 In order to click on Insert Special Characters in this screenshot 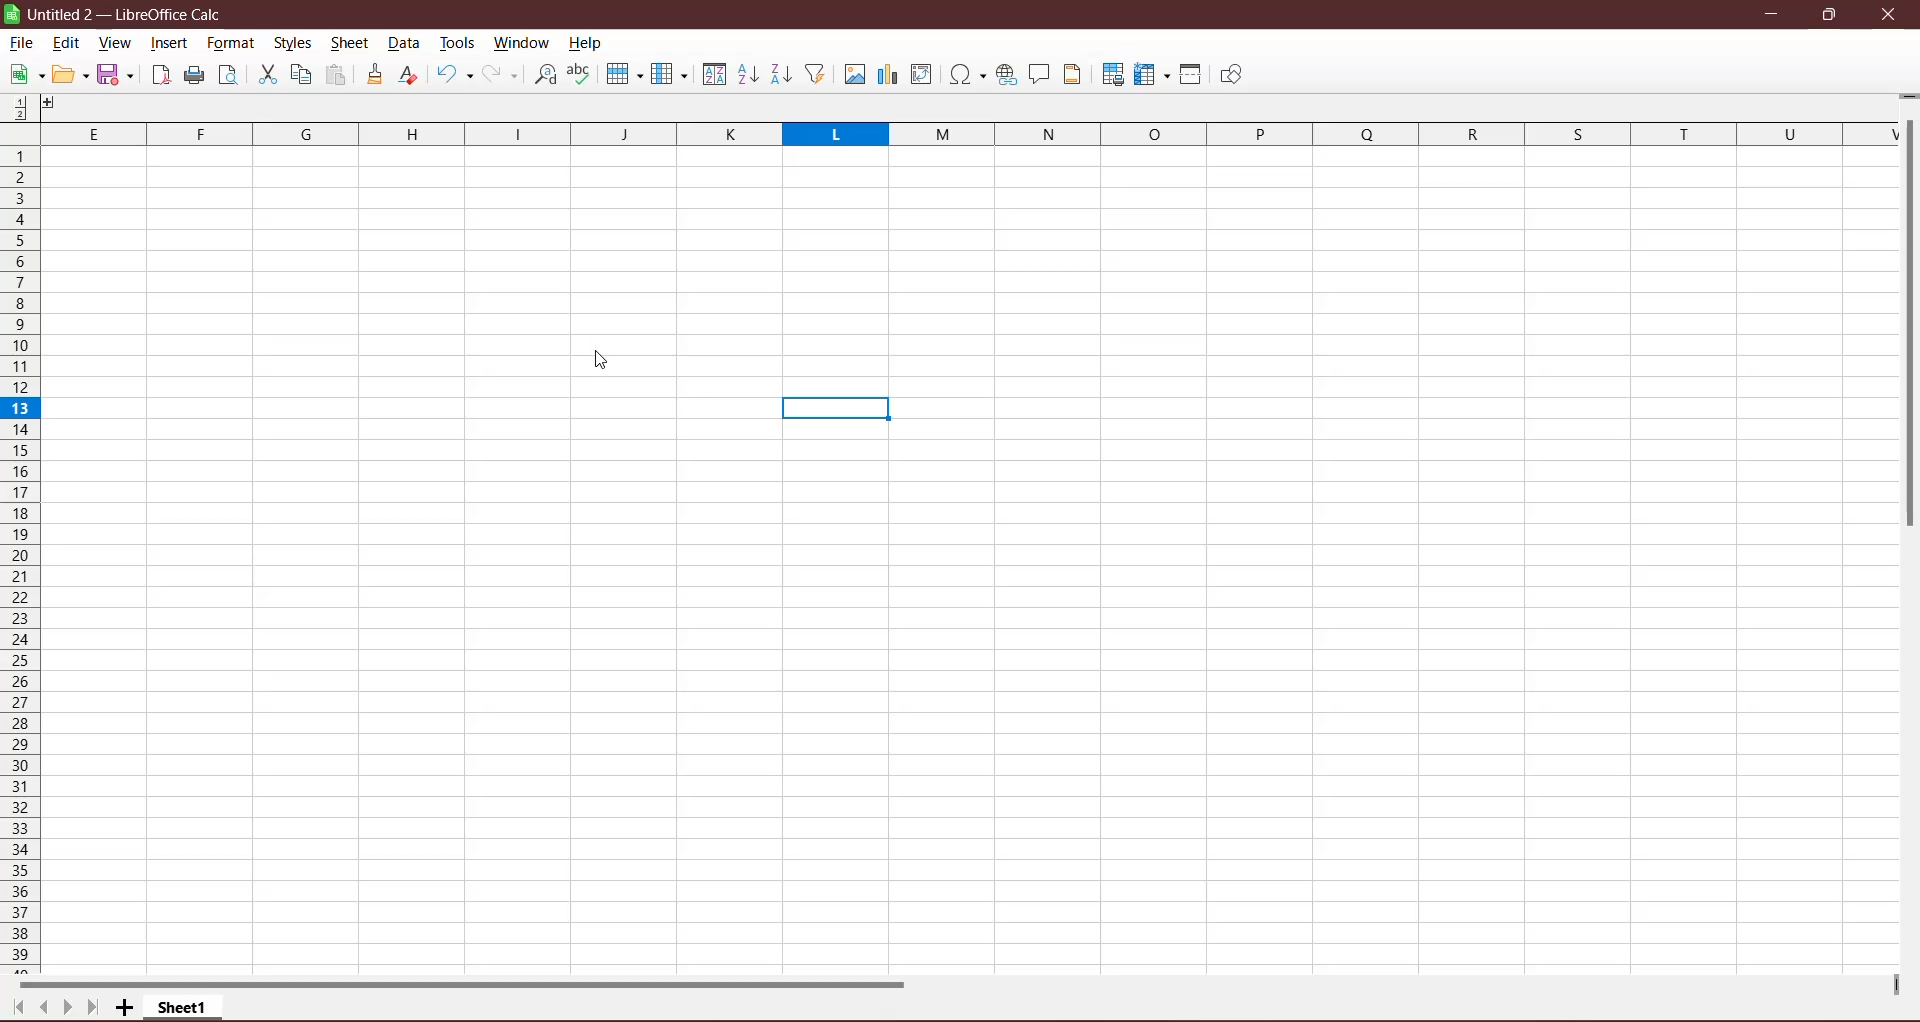, I will do `click(967, 74)`.